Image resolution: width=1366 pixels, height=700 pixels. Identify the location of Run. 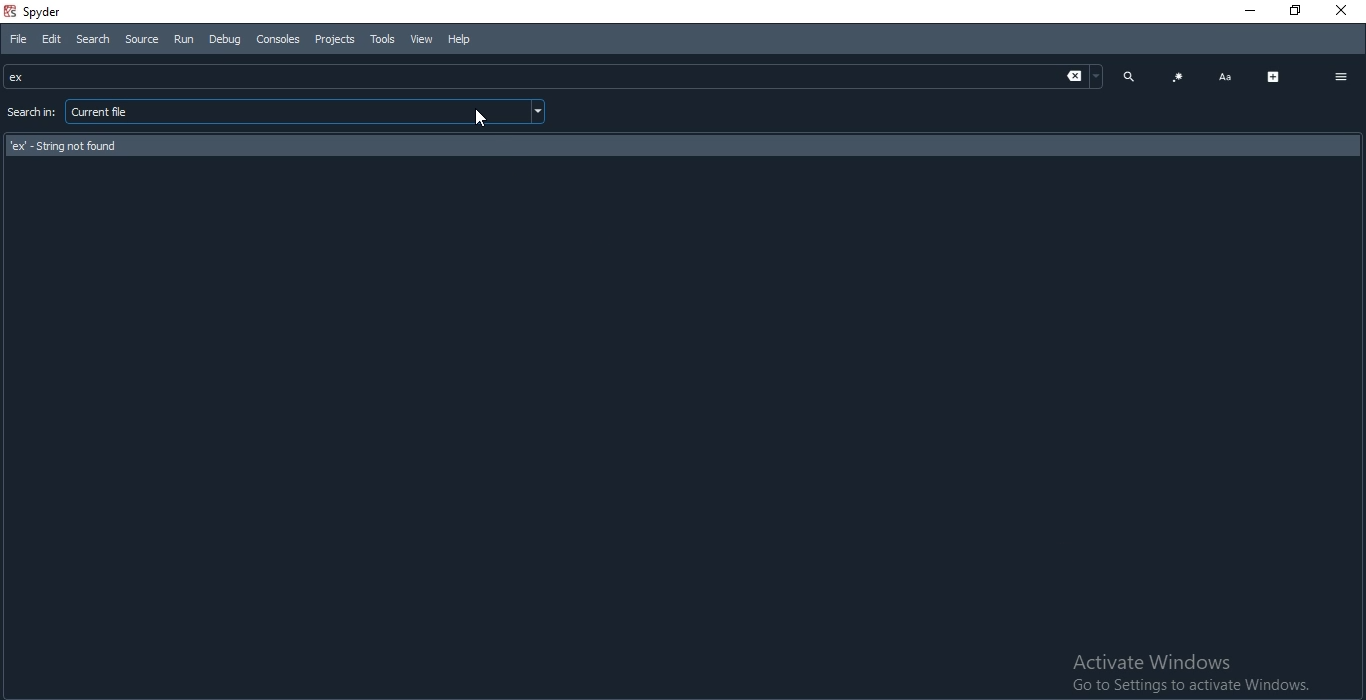
(181, 40).